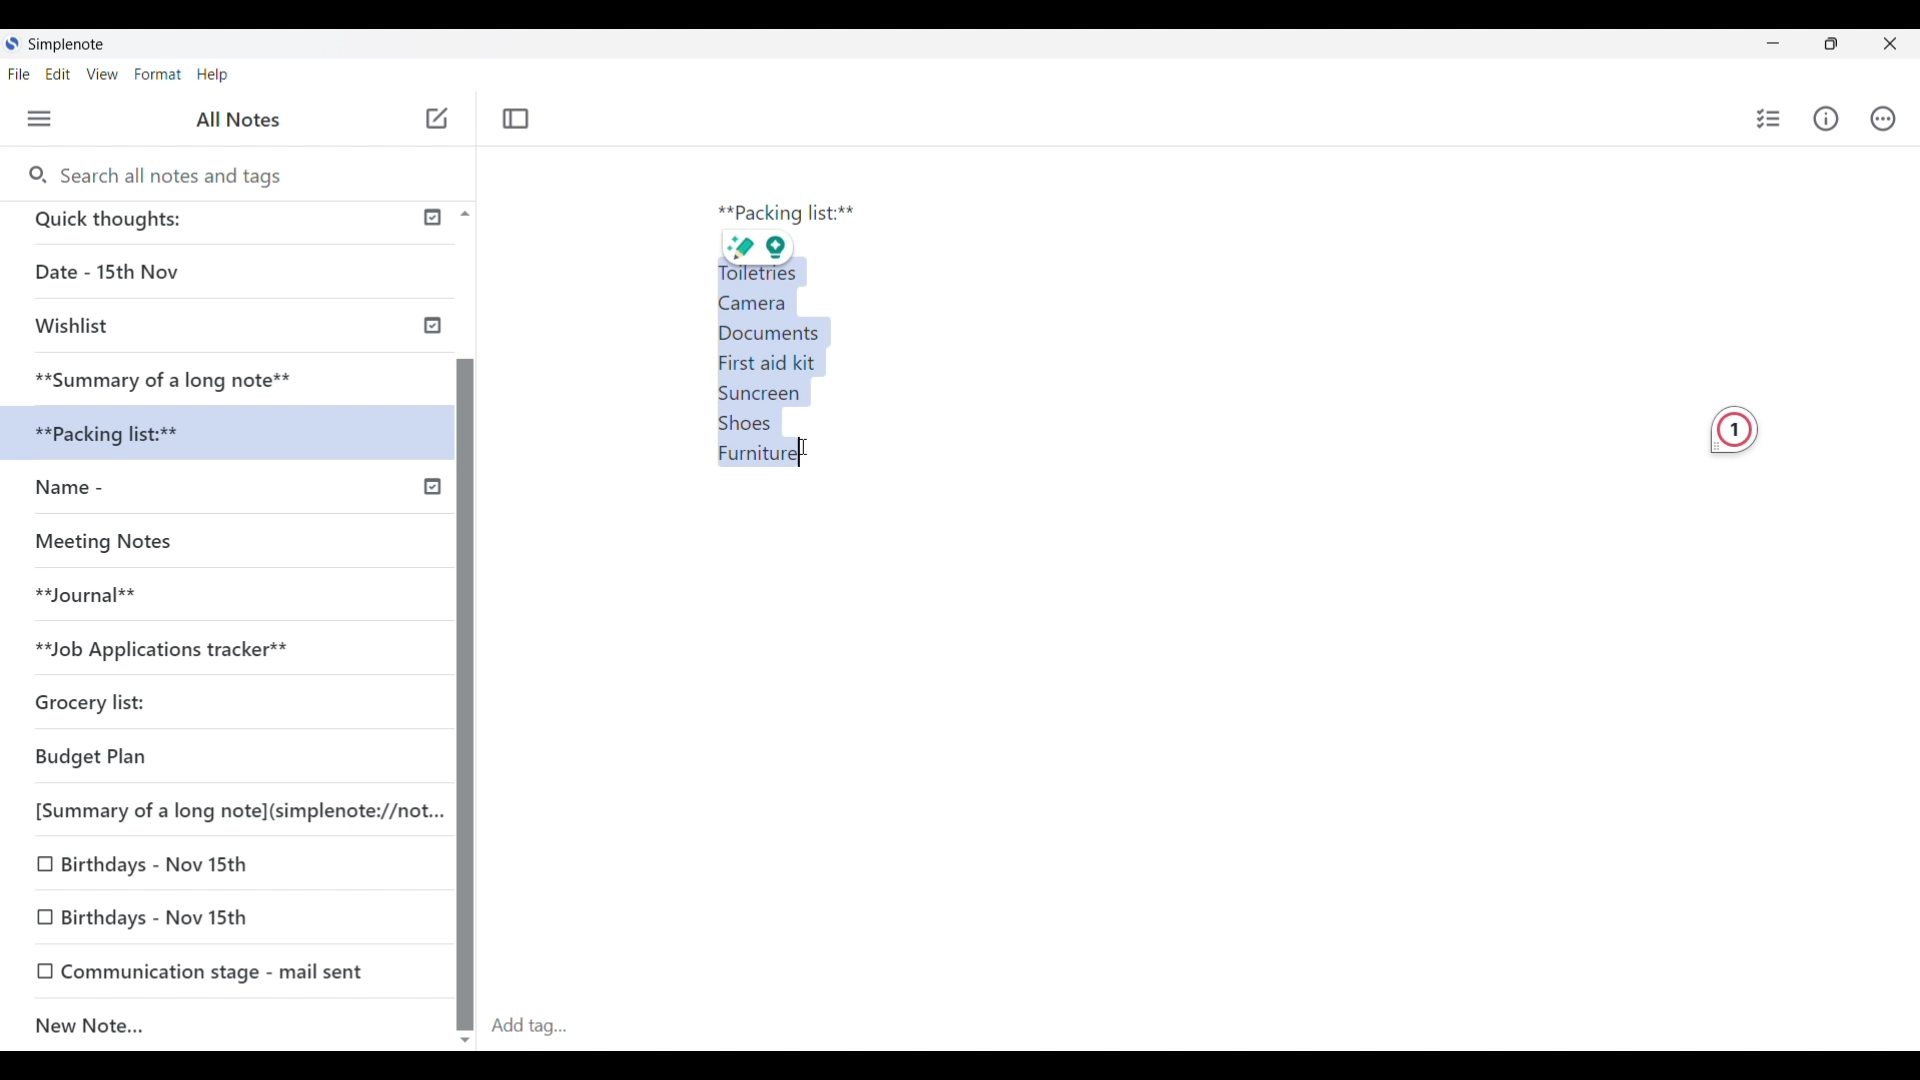 The image size is (1920, 1080). I want to click on View menu, so click(103, 74).